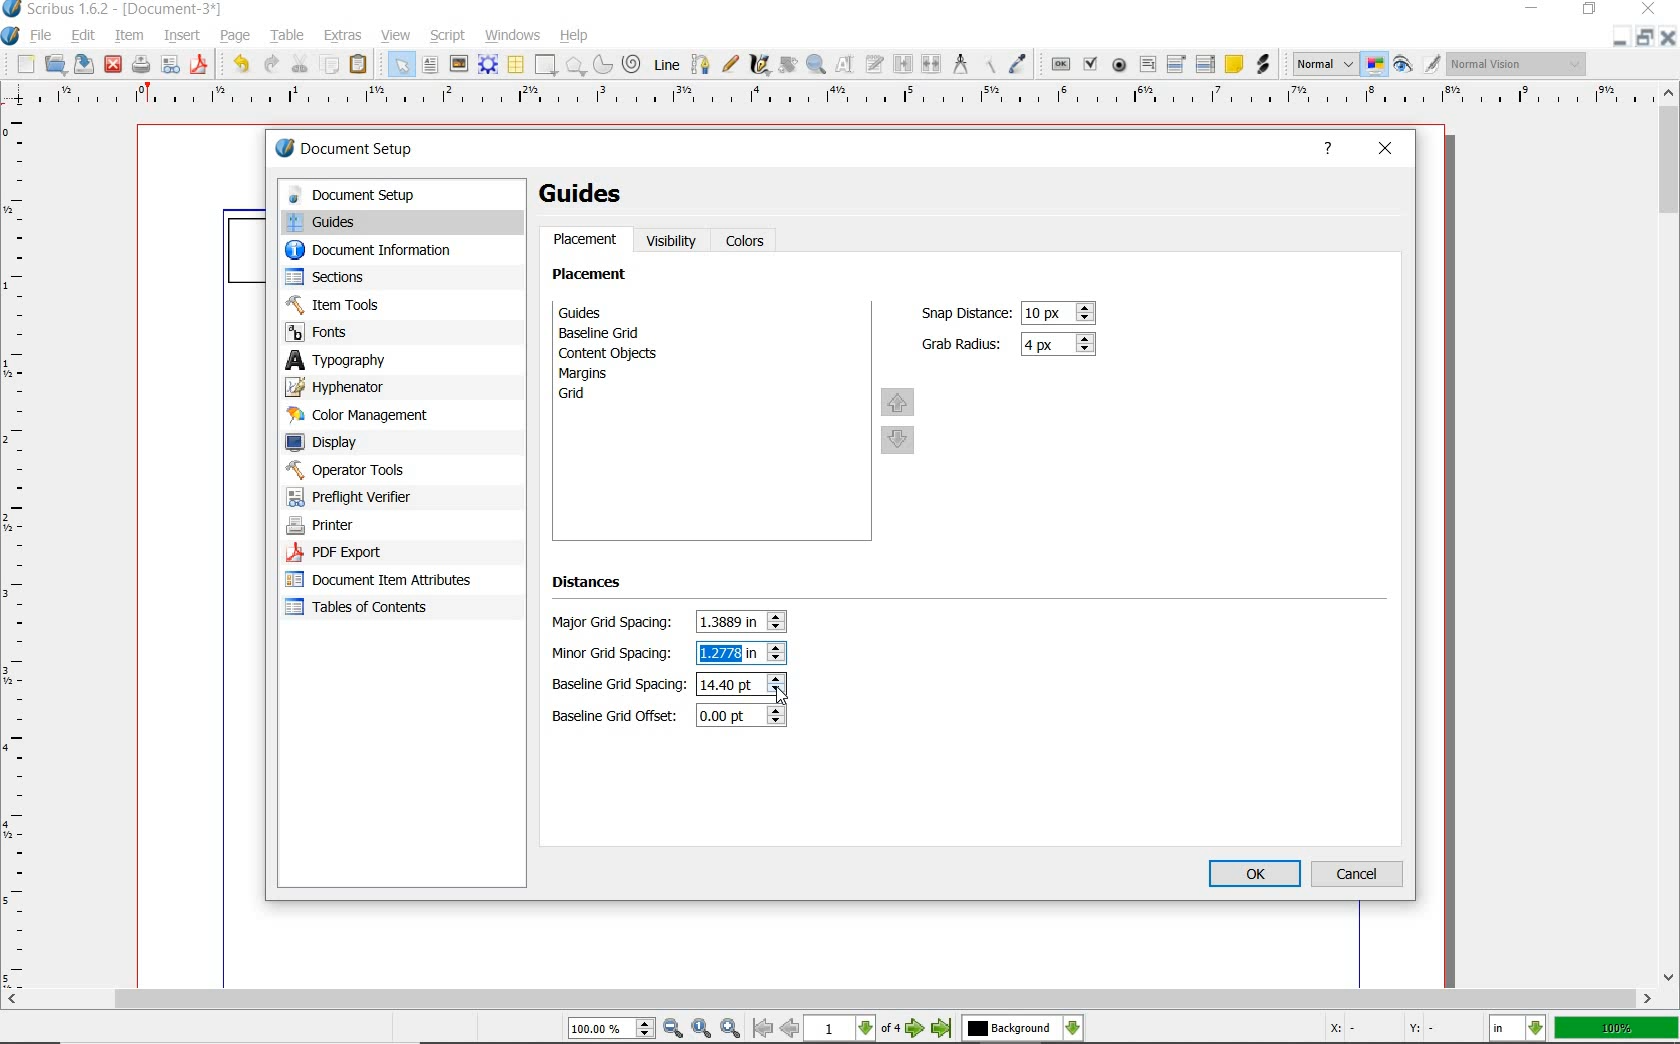 The image size is (1680, 1044). Describe the element at coordinates (730, 1029) in the screenshot. I see `zoom in` at that location.